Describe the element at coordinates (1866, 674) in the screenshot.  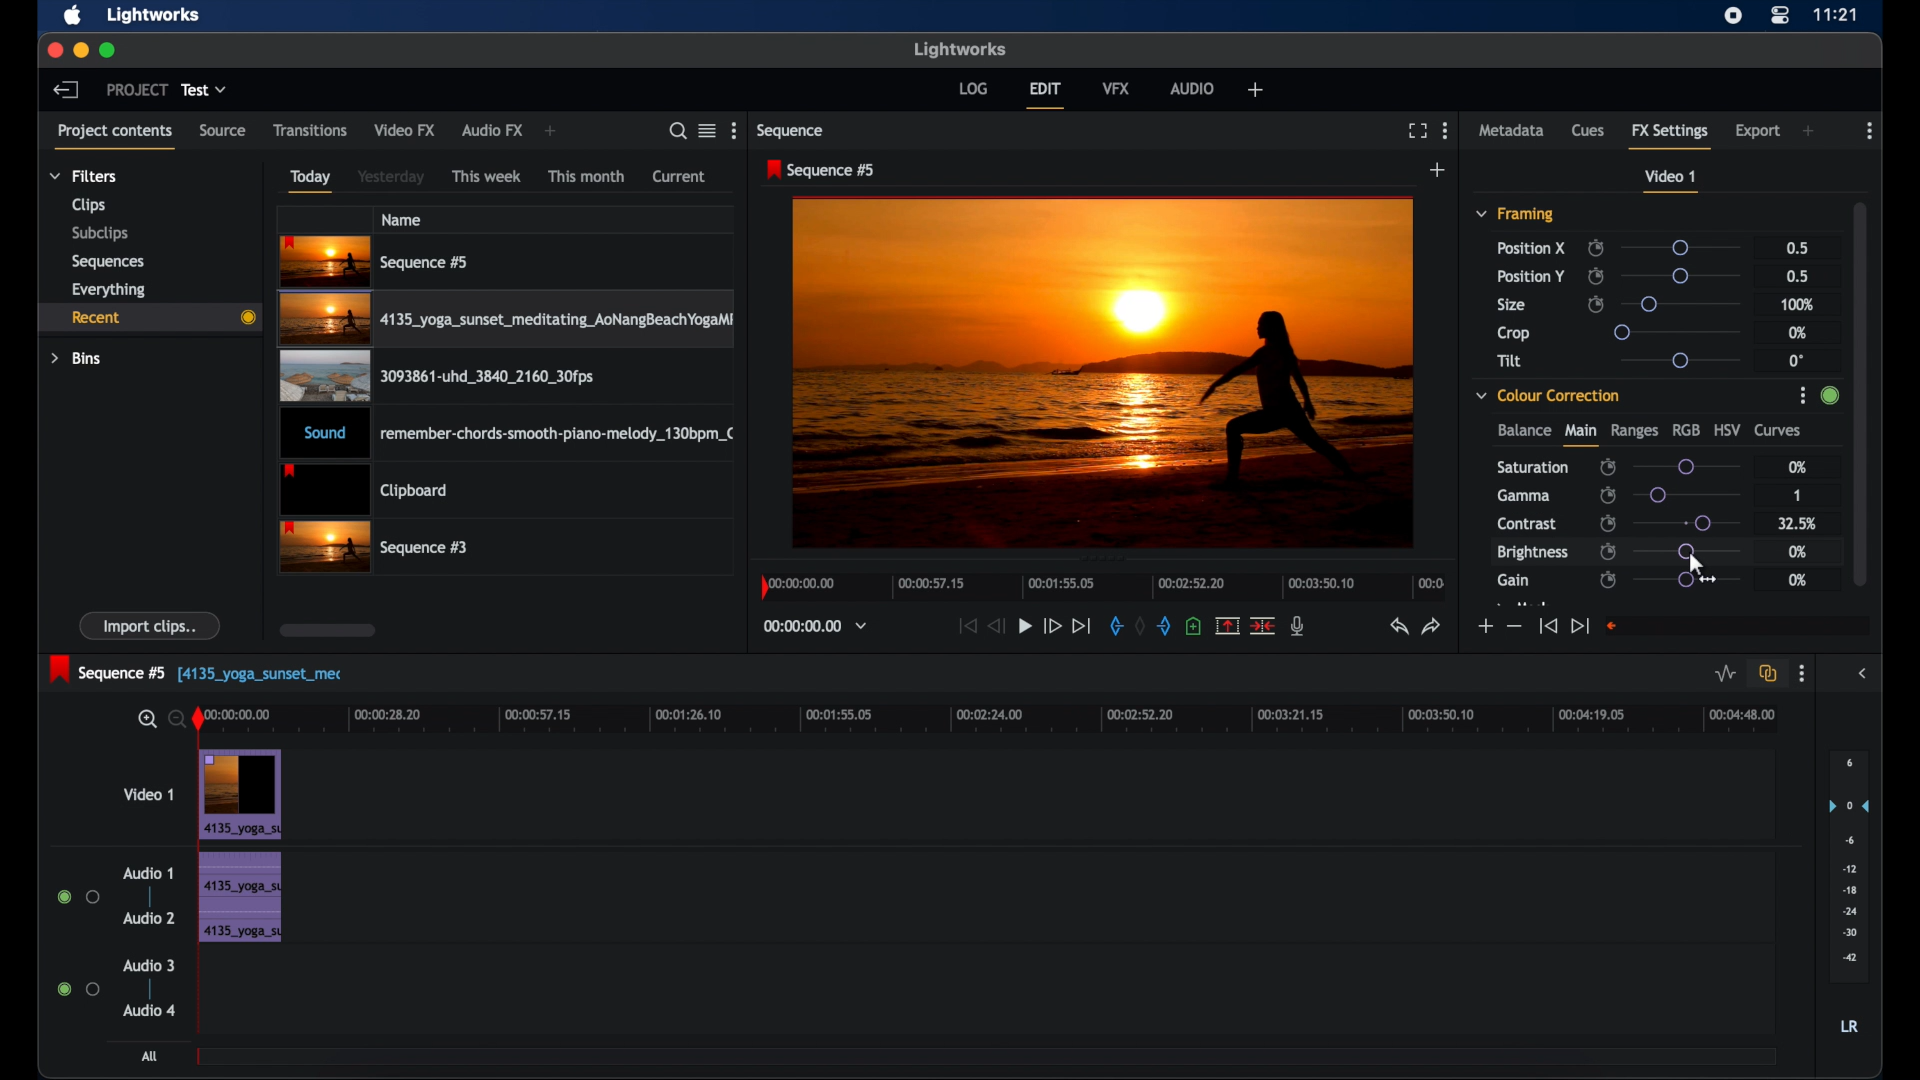
I see `sidebar` at that location.